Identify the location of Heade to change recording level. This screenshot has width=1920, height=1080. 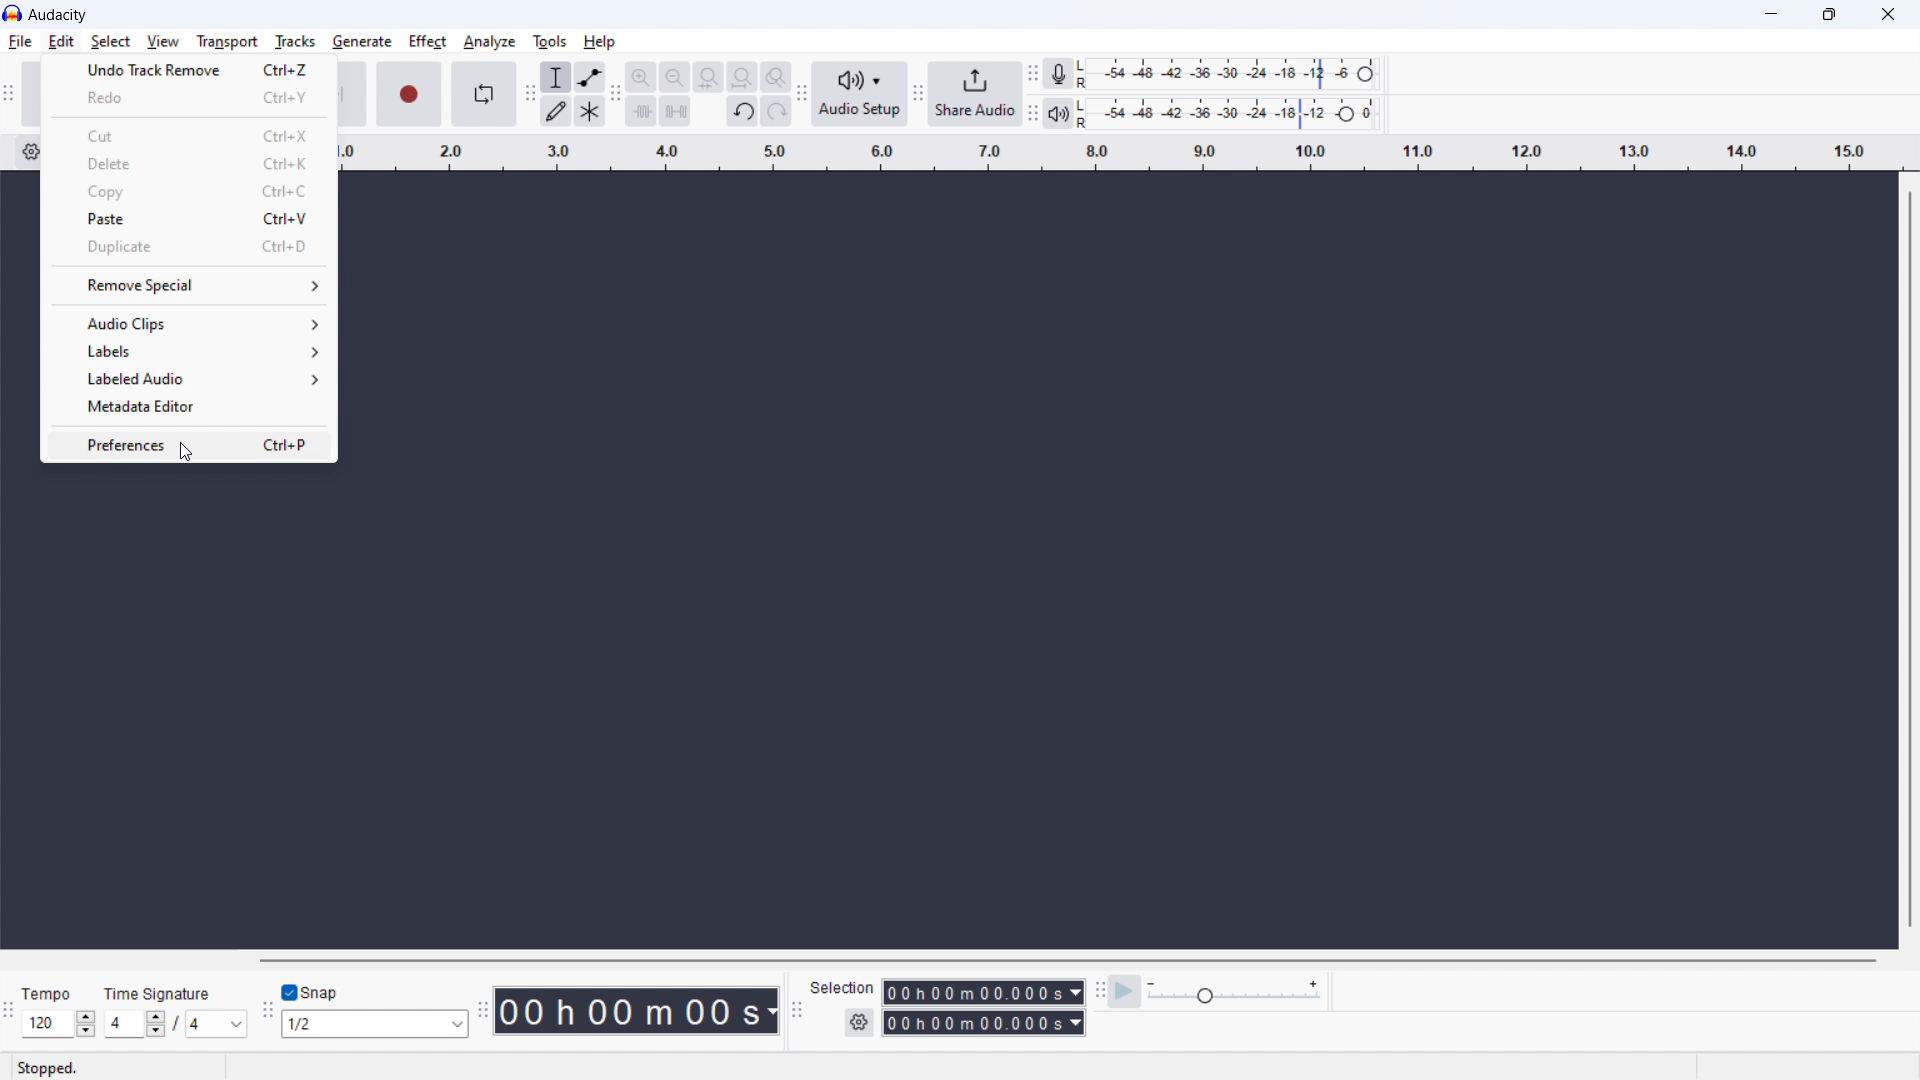
(1365, 74).